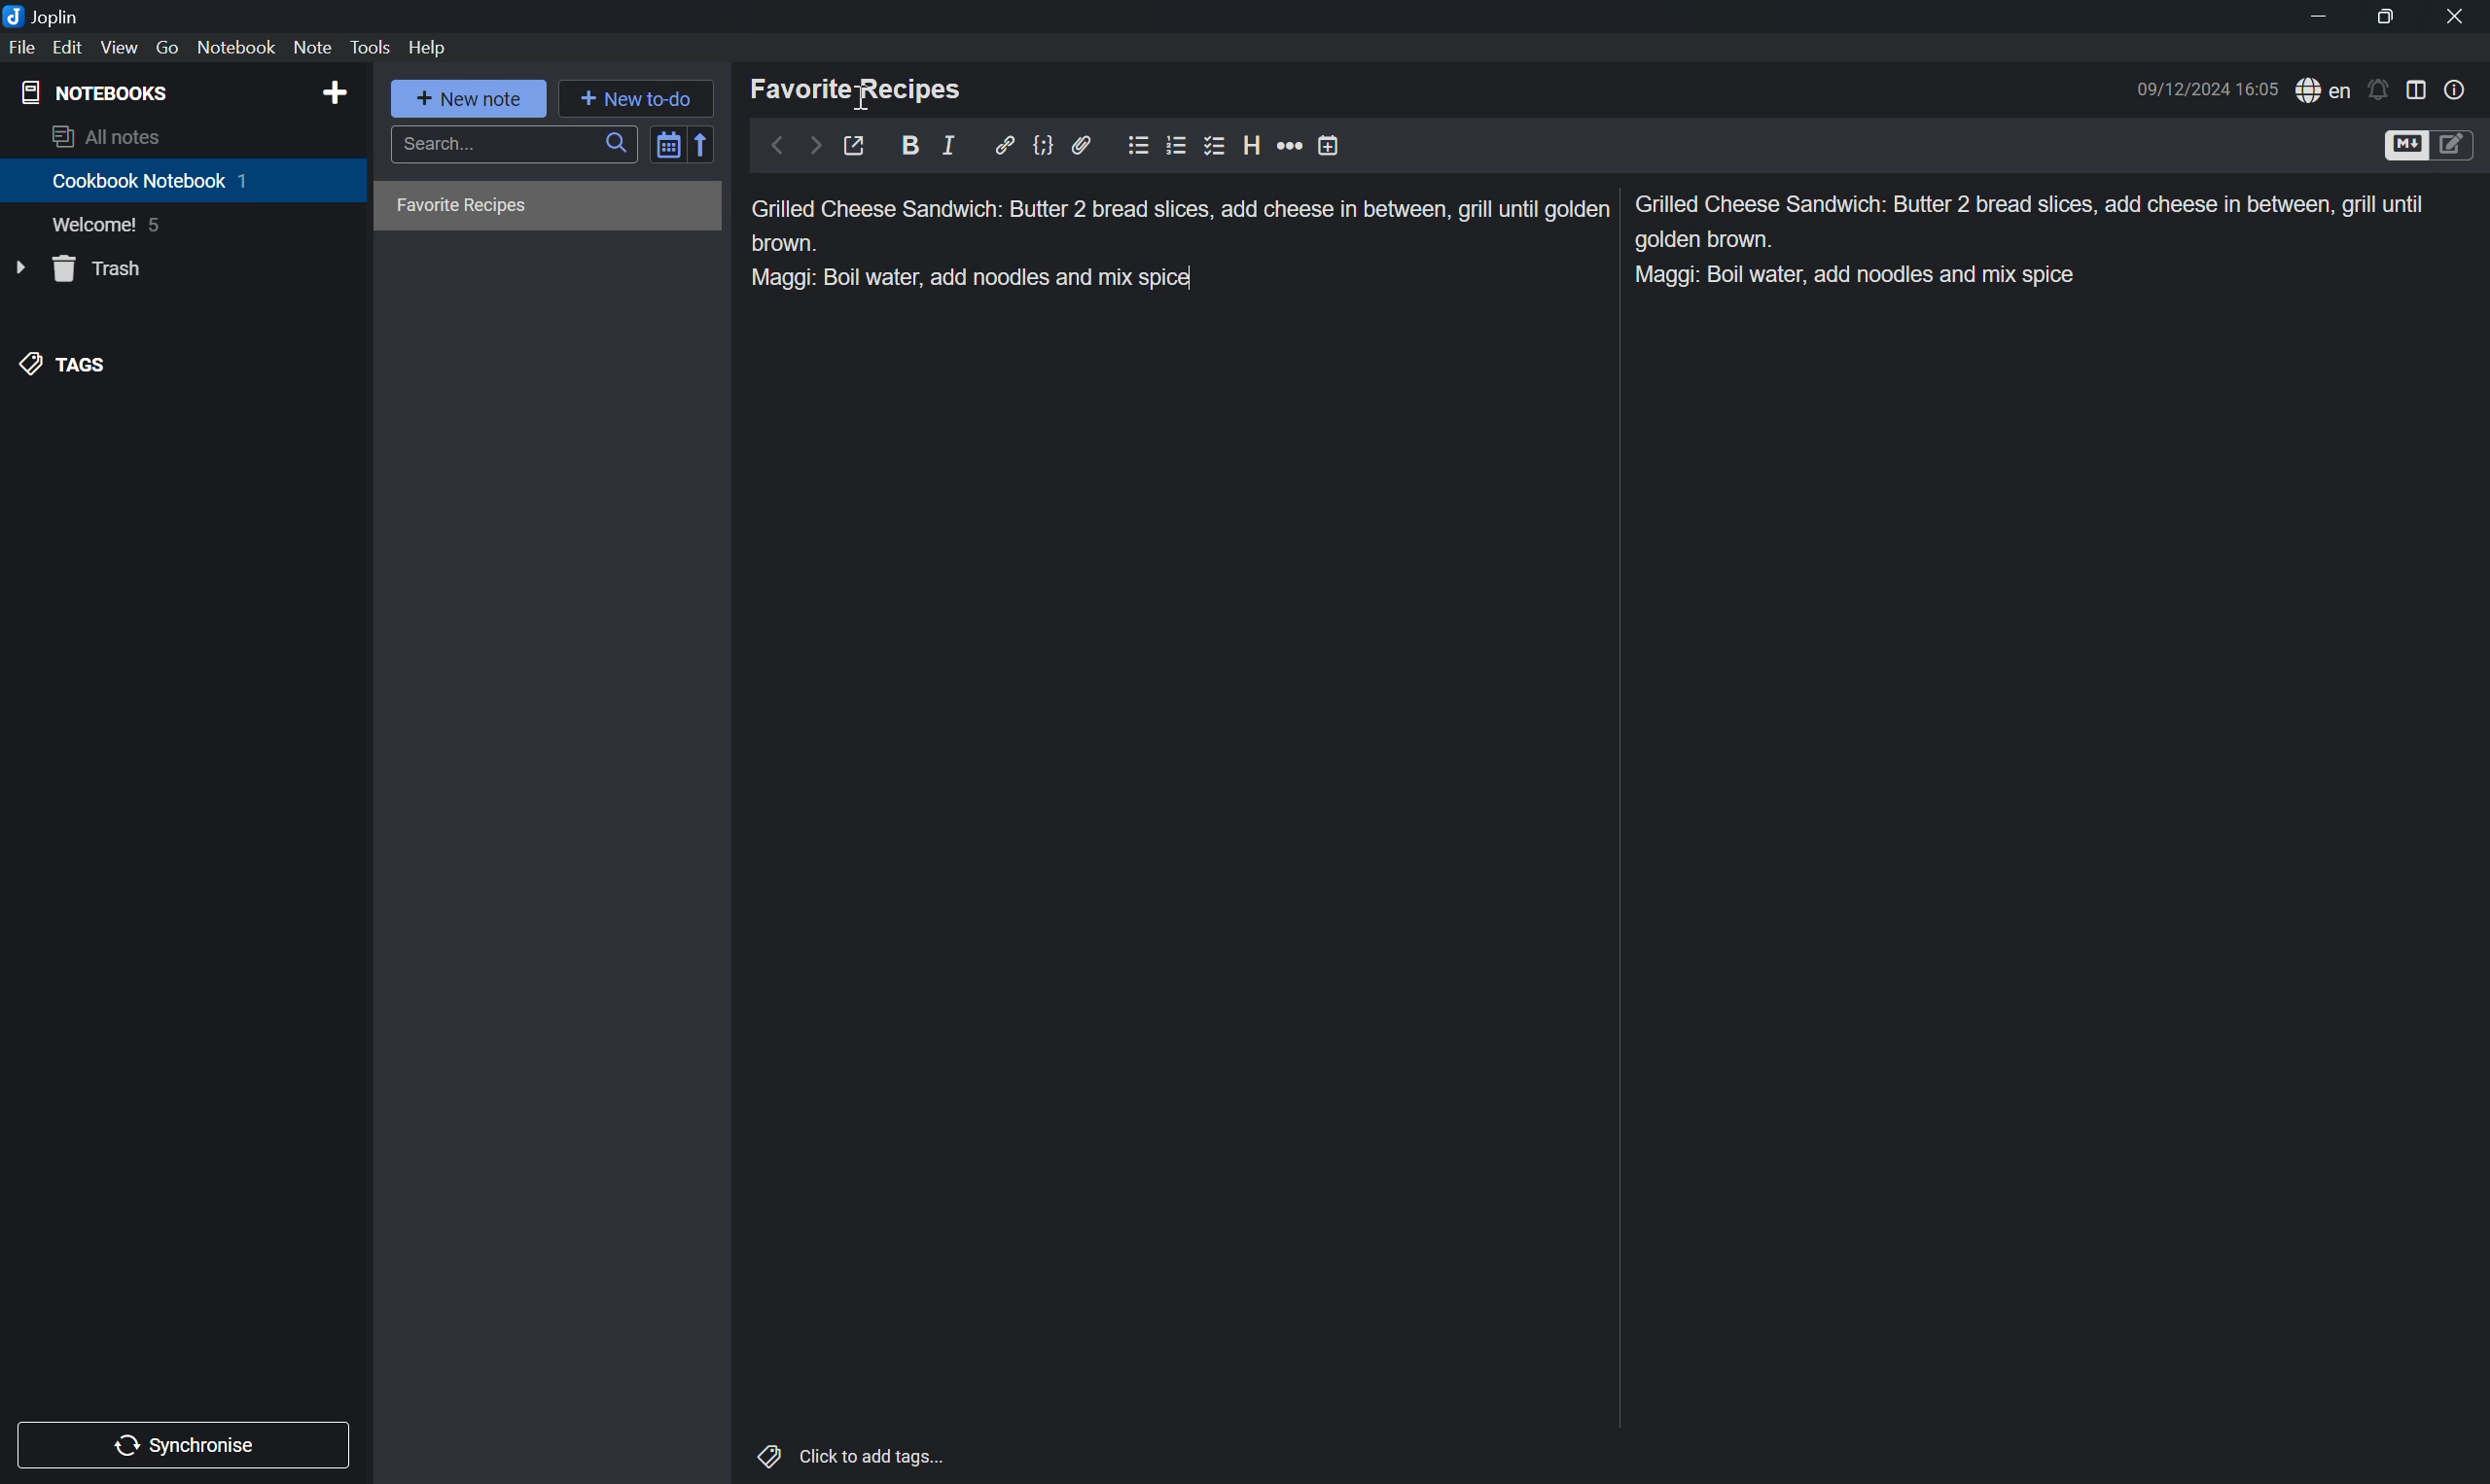 This screenshot has width=2490, height=1484. I want to click on Toggle sort order field, so click(665, 148).